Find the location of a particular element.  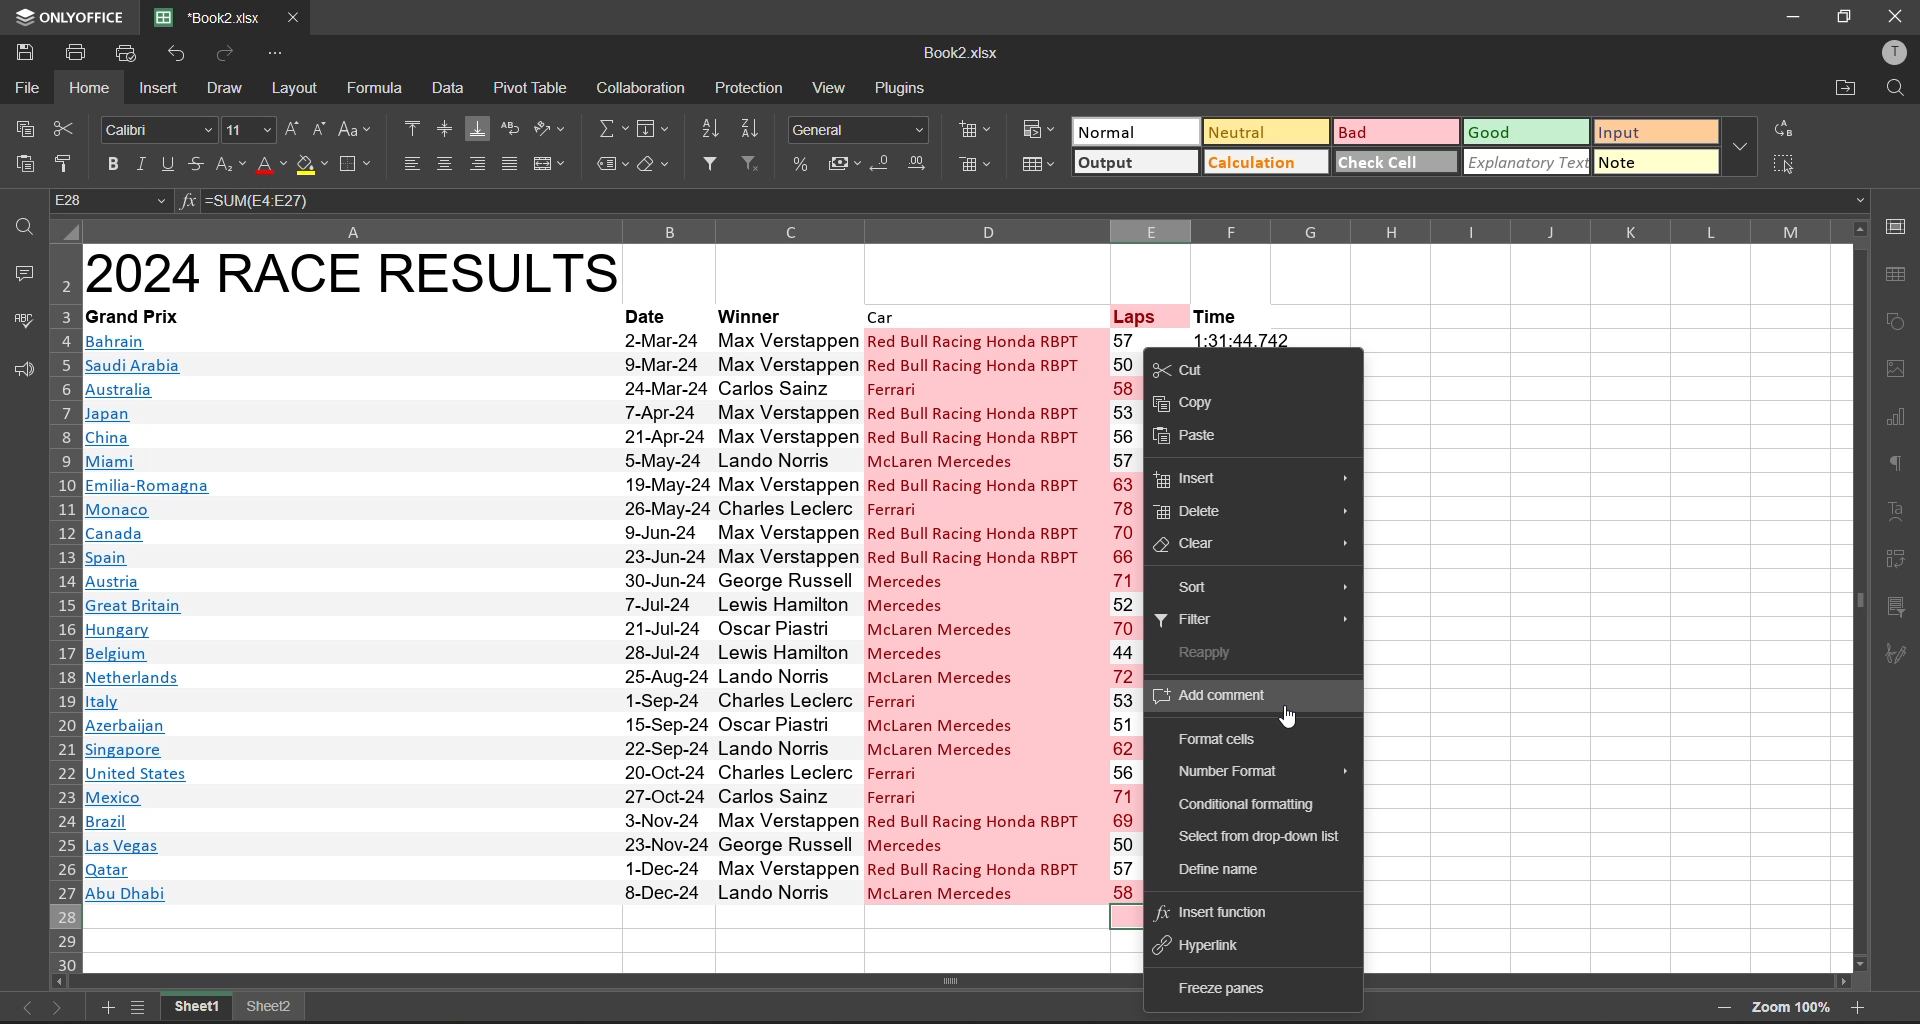

percent is located at coordinates (803, 163).